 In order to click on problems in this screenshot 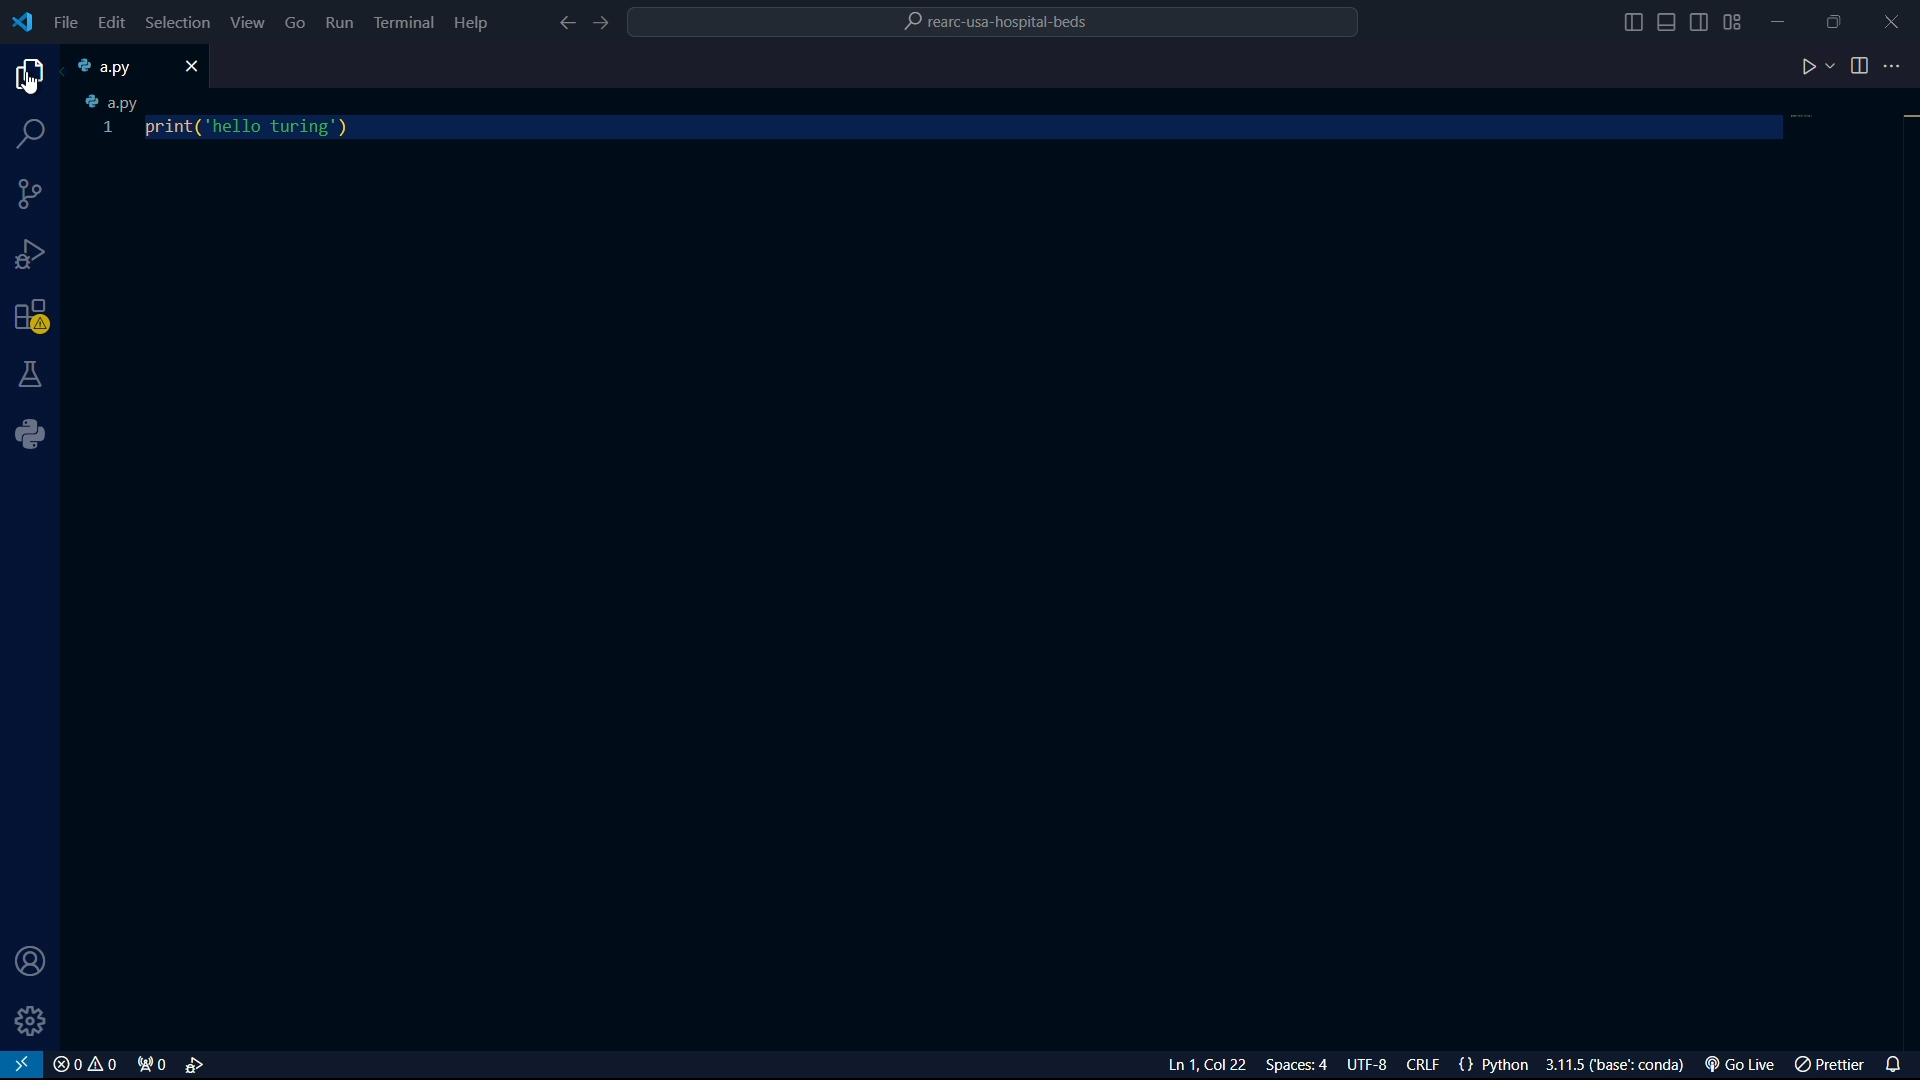, I will do `click(85, 1066)`.